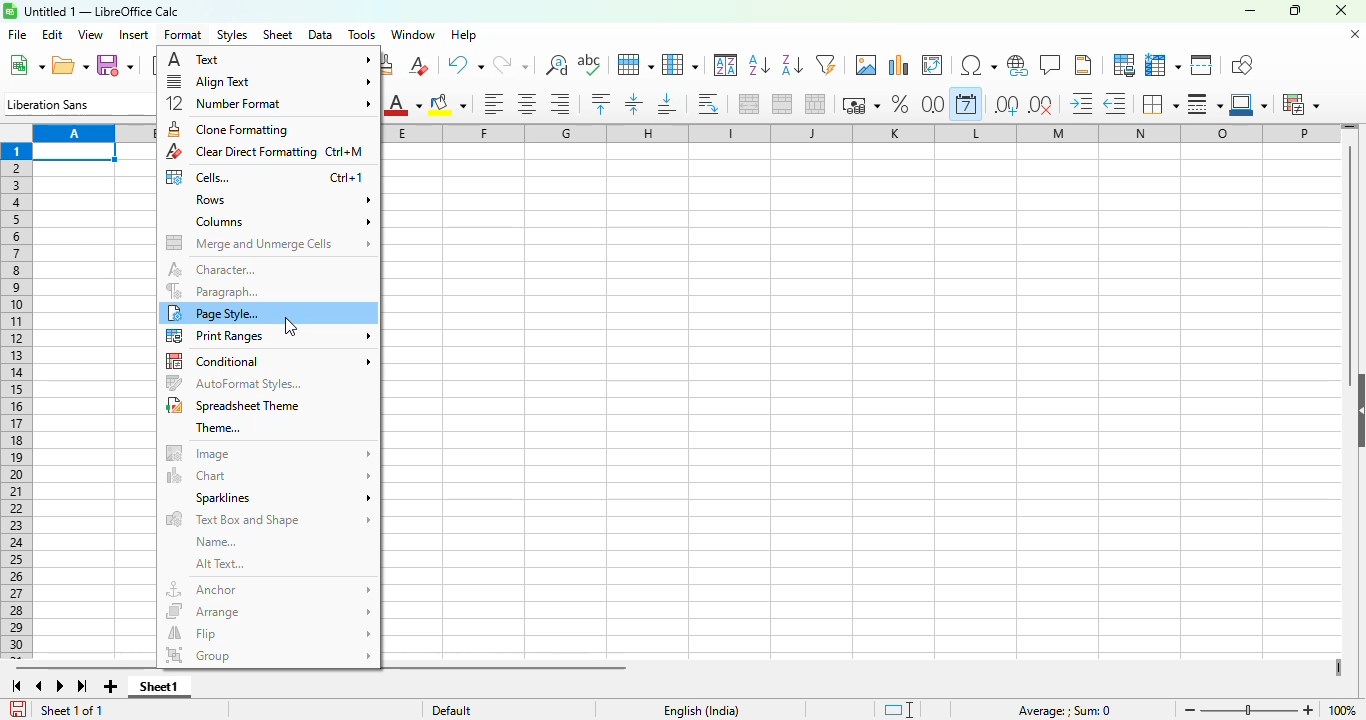  Describe the element at coordinates (264, 152) in the screenshot. I see `clear direct formatting` at that location.